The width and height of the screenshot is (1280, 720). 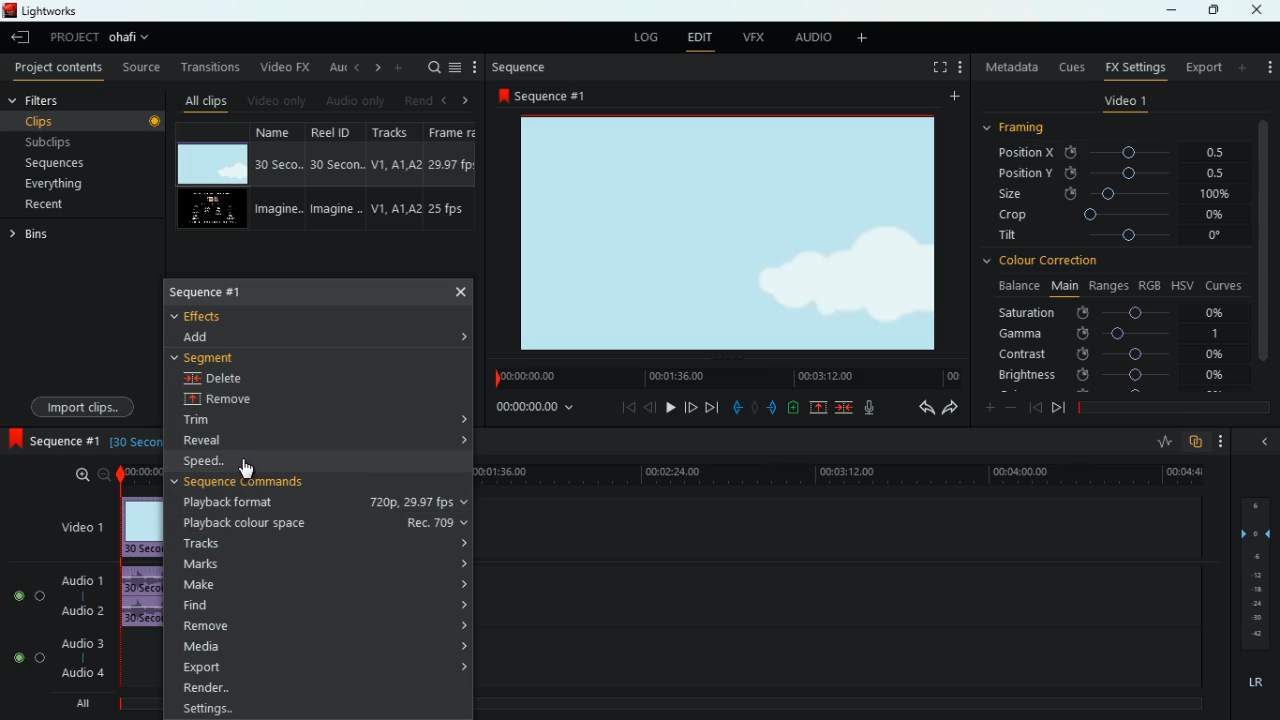 I want to click on expand, so click(x=459, y=333).